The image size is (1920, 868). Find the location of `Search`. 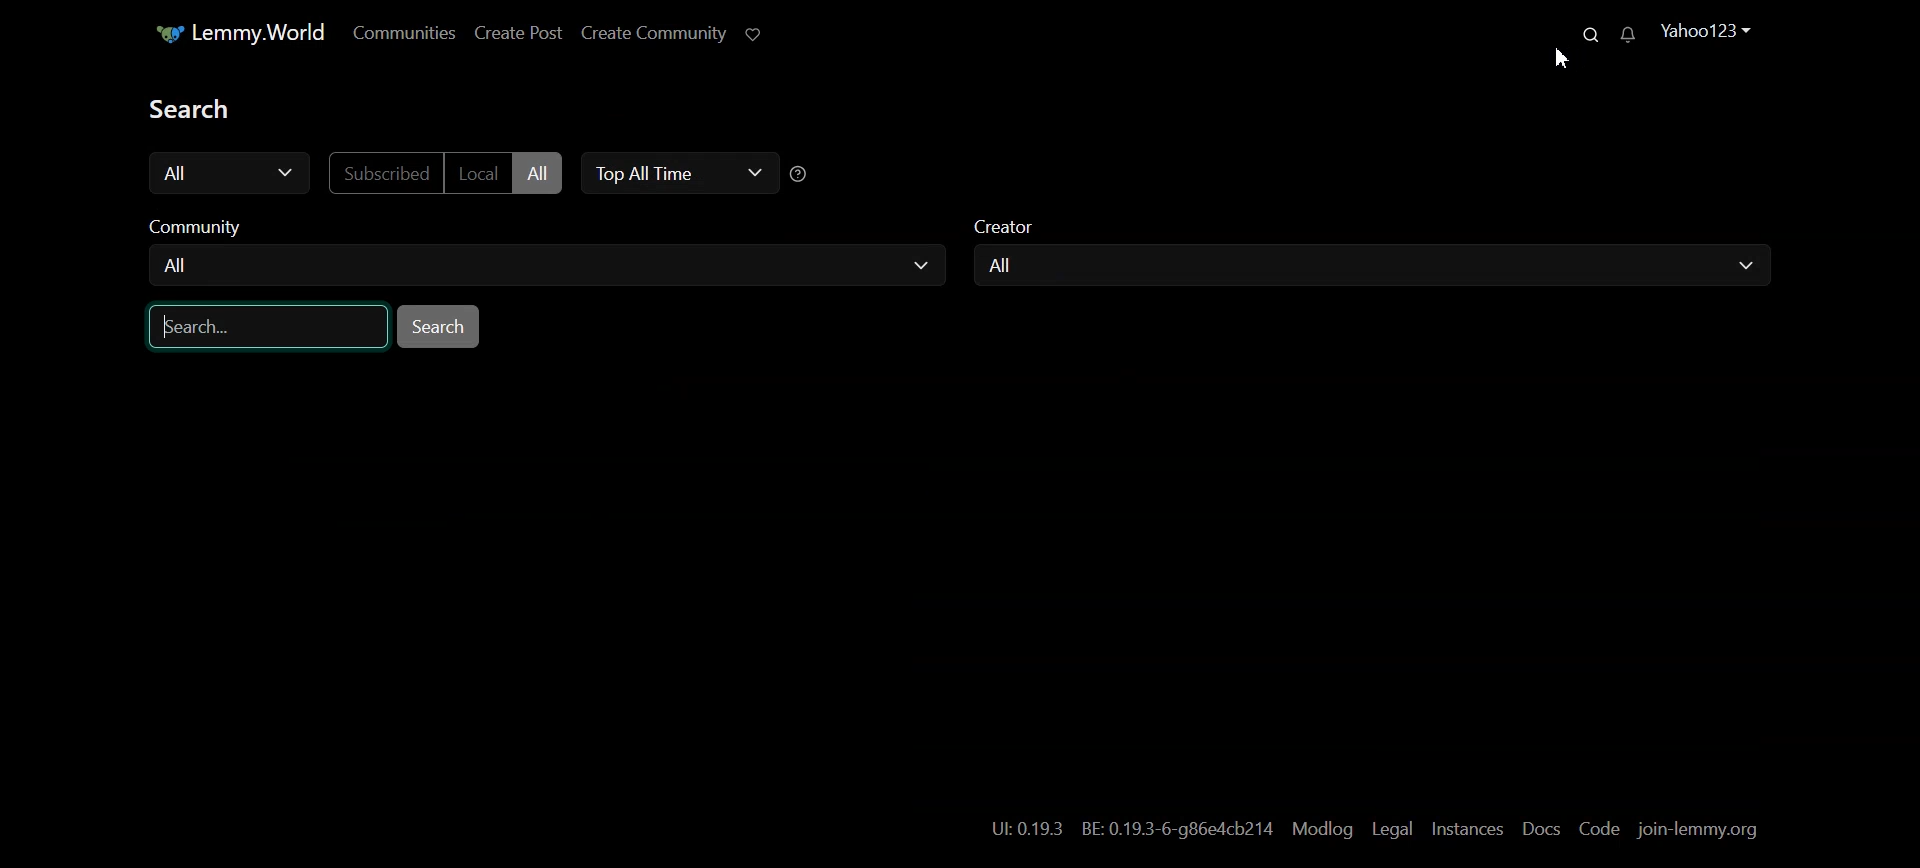

Search is located at coordinates (439, 326).